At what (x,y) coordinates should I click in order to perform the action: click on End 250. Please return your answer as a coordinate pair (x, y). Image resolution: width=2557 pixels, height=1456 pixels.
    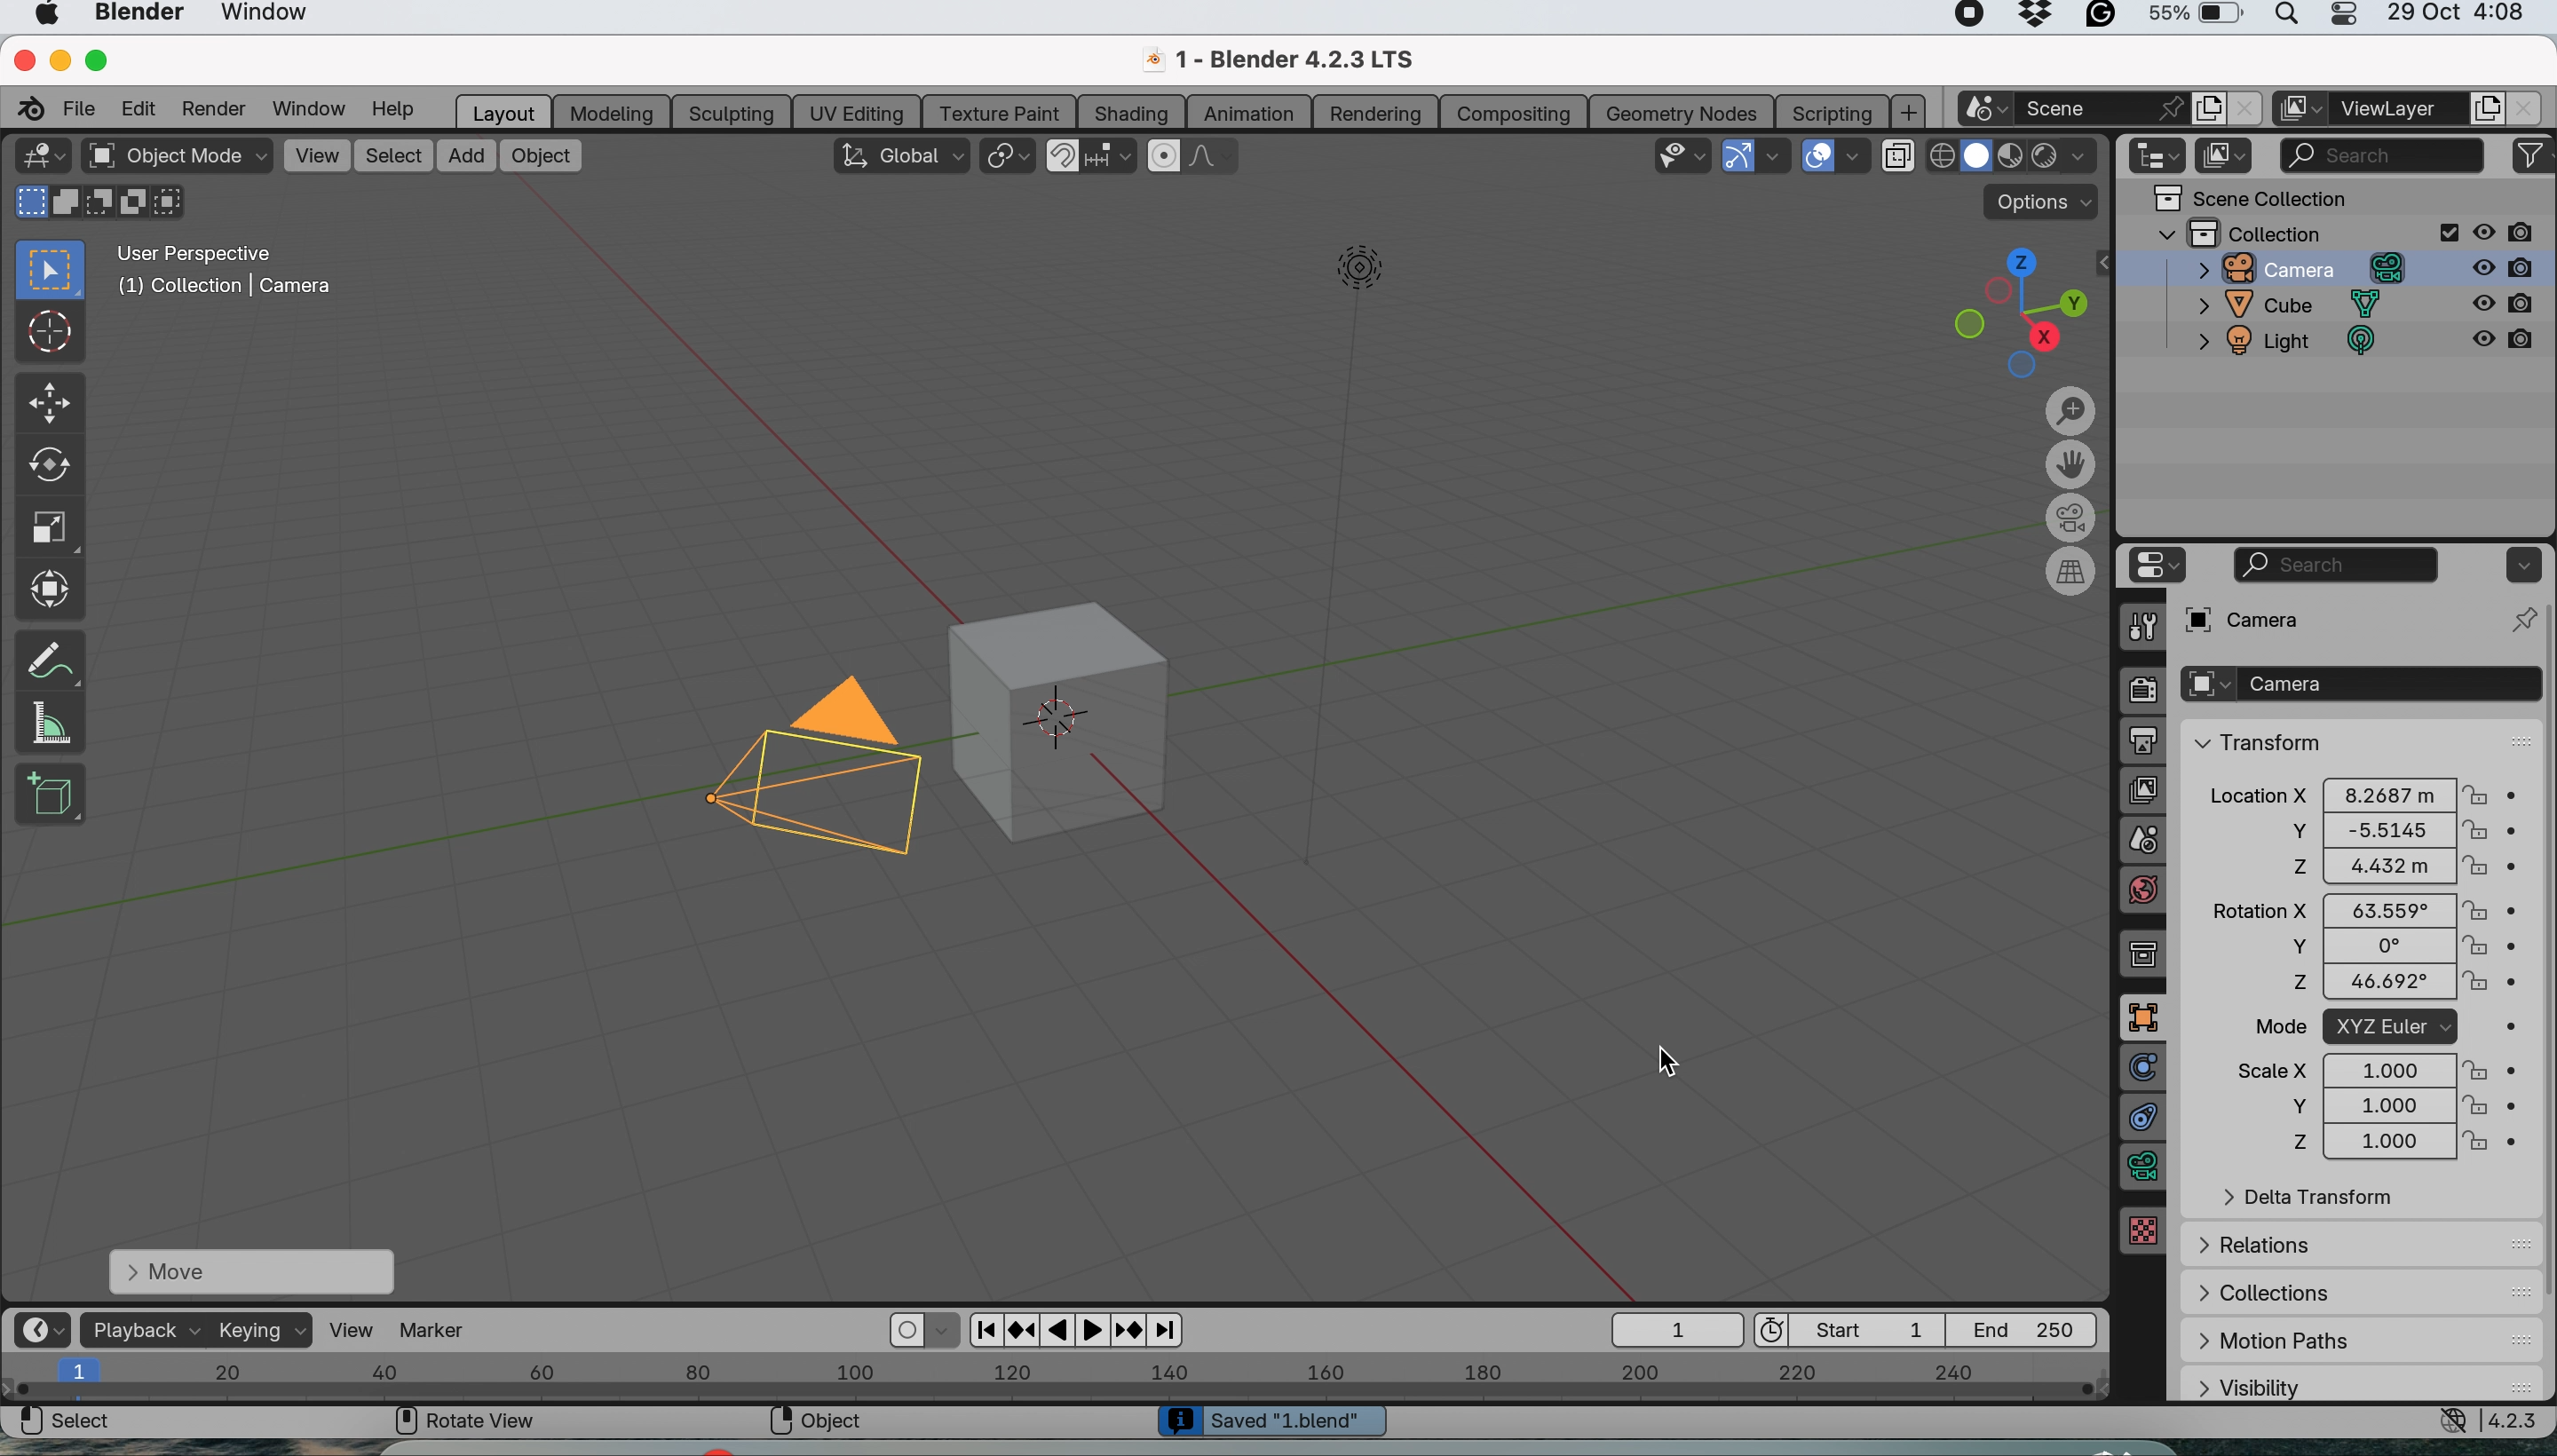
    Looking at the image, I should click on (2026, 1329).